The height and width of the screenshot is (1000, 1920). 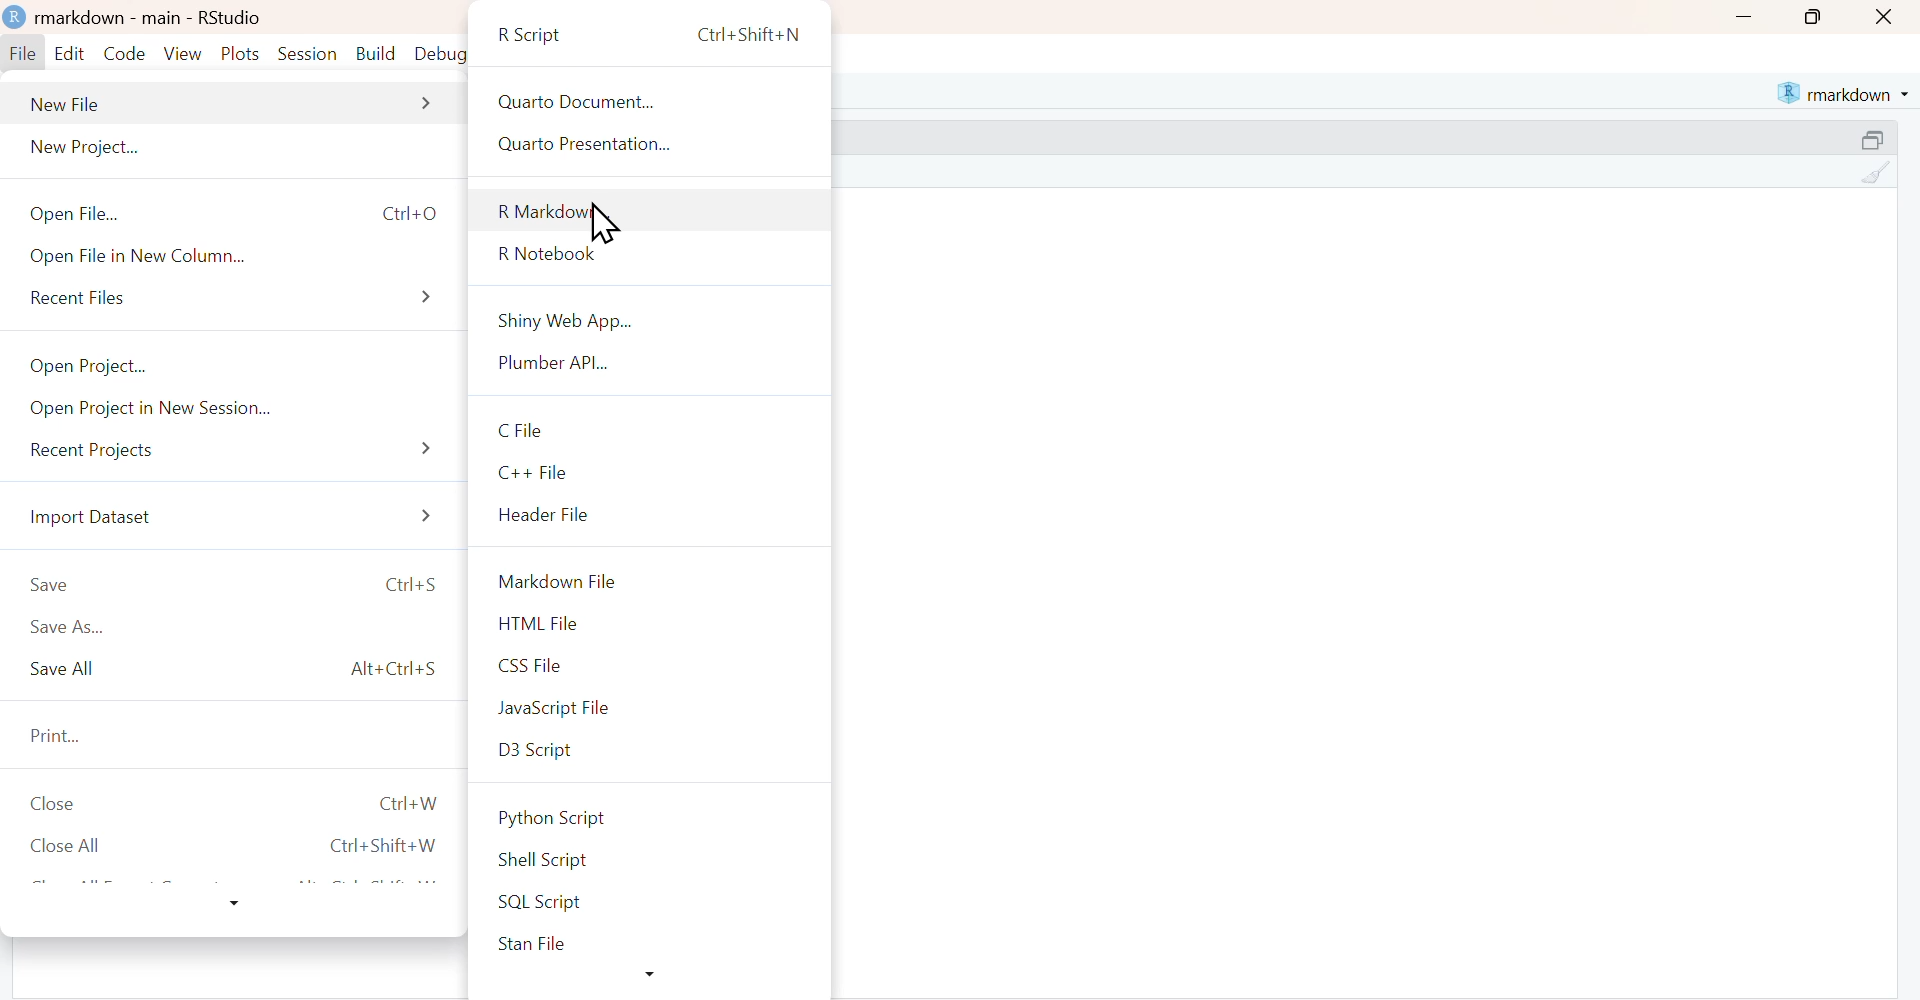 What do you see at coordinates (241, 518) in the screenshot?
I see `import dataset` at bounding box center [241, 518].